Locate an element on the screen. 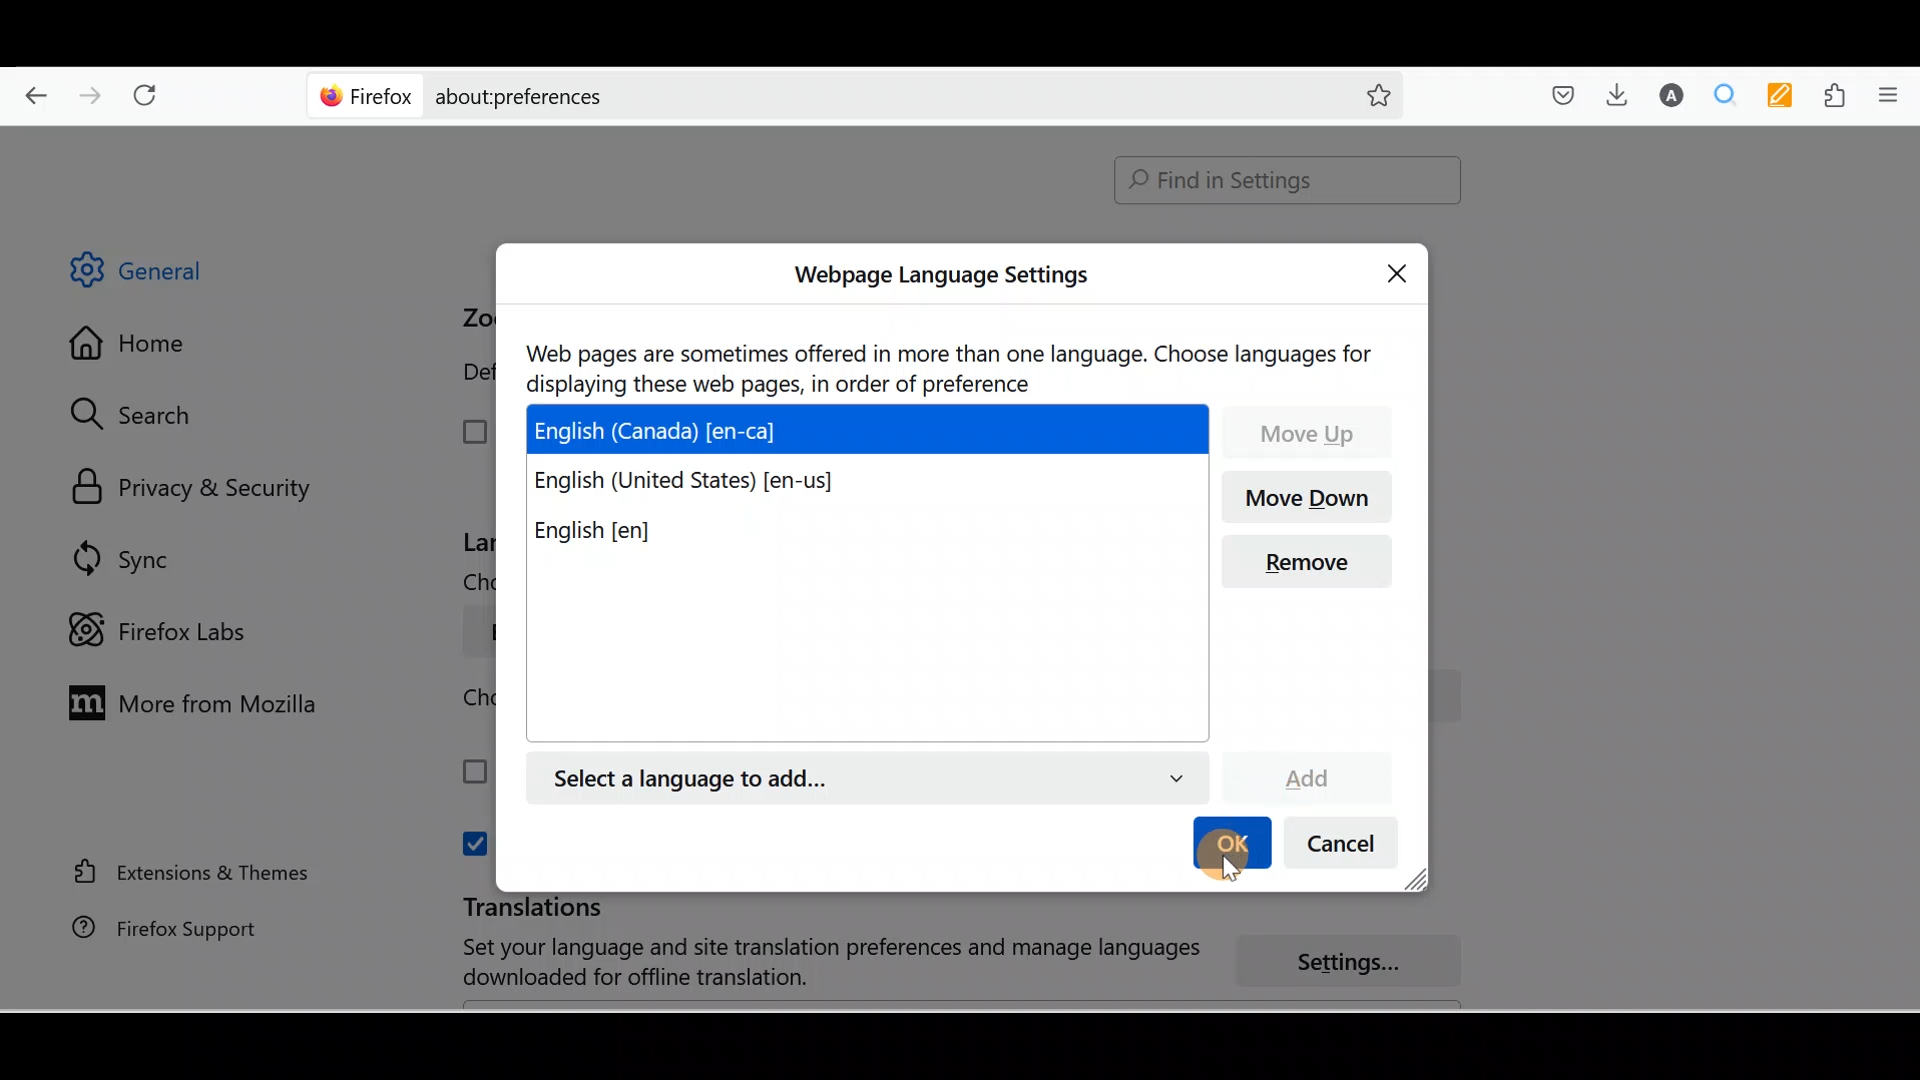  Account is located at coordinates (1667, 95).